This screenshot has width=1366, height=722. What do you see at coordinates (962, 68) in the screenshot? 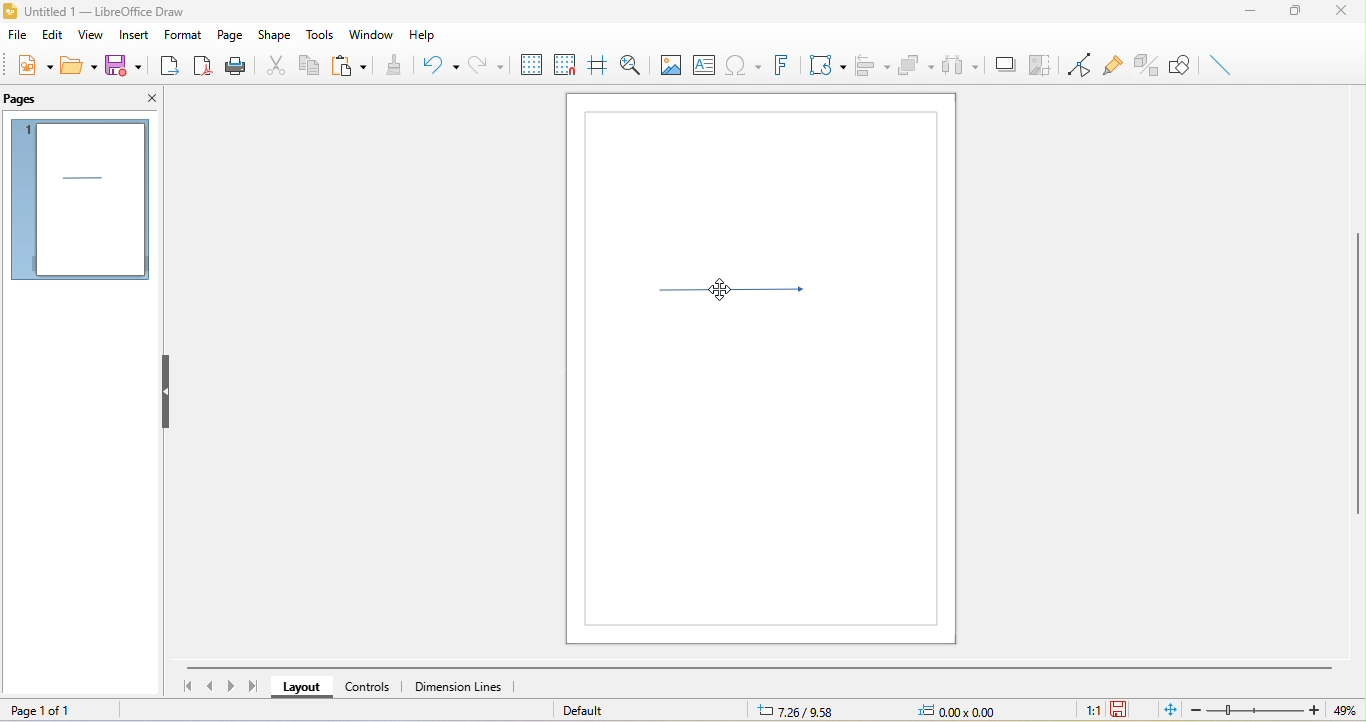
I see `select at least three object to distribute` at bounding box center [962, 68].